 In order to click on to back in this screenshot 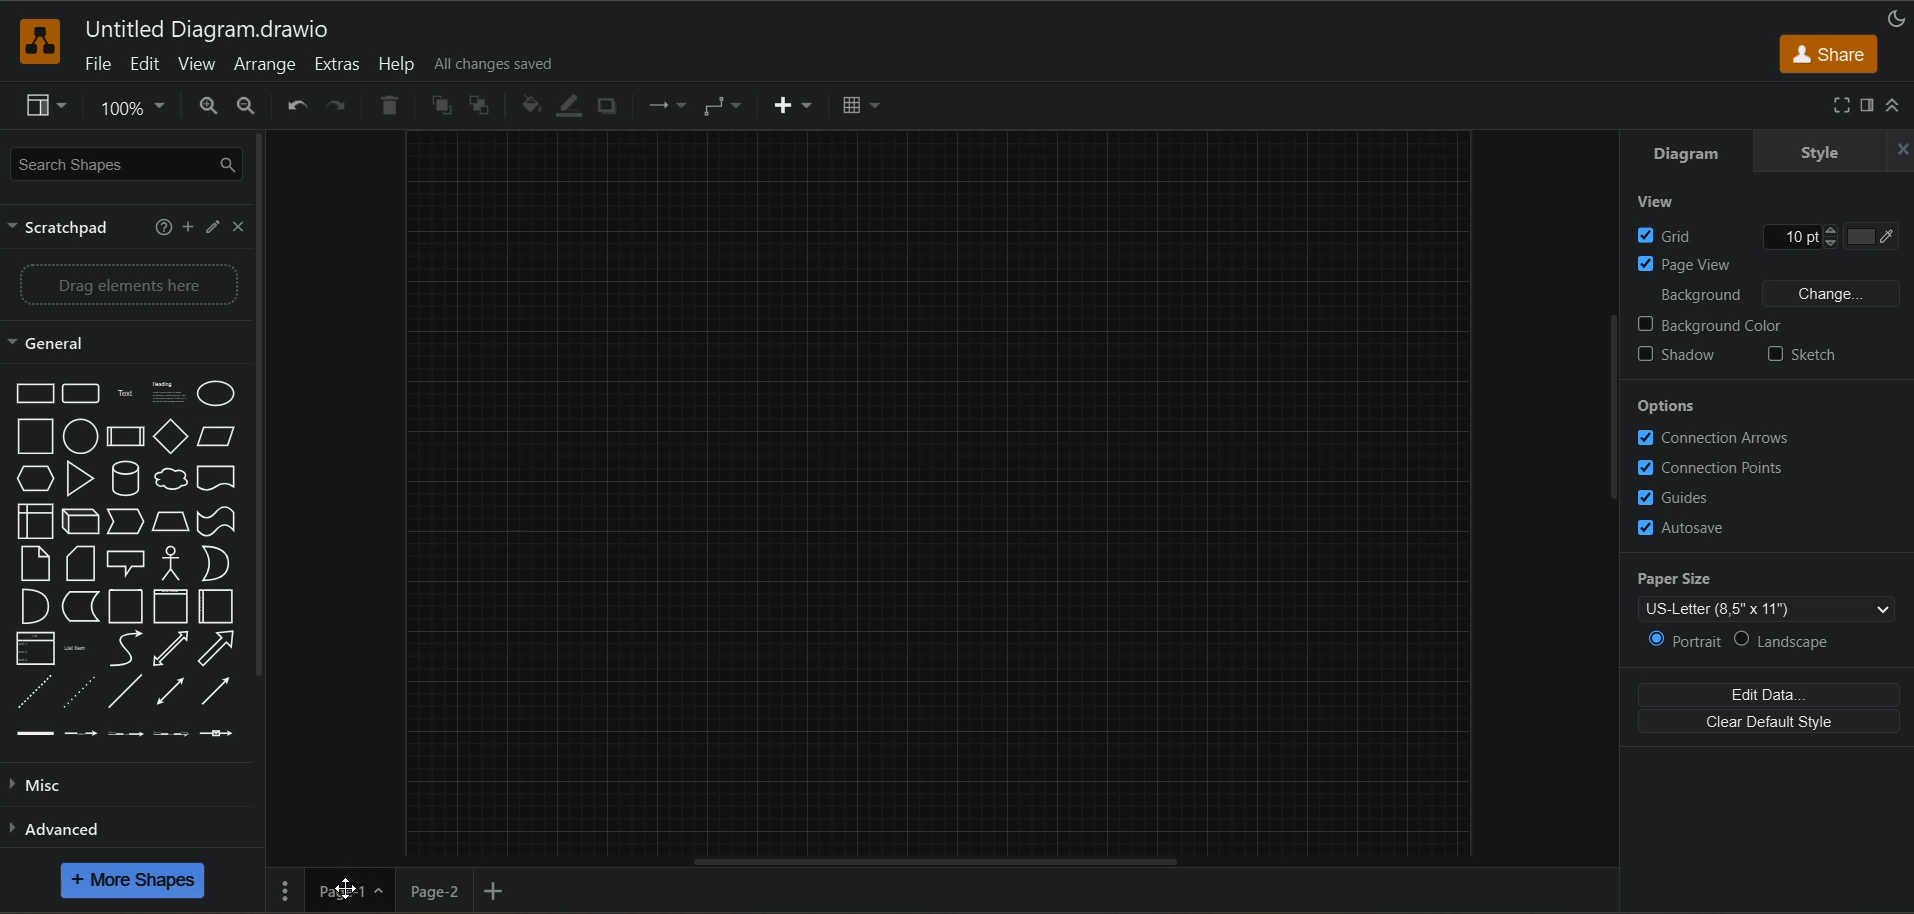, I will do `click(476, 106)`.